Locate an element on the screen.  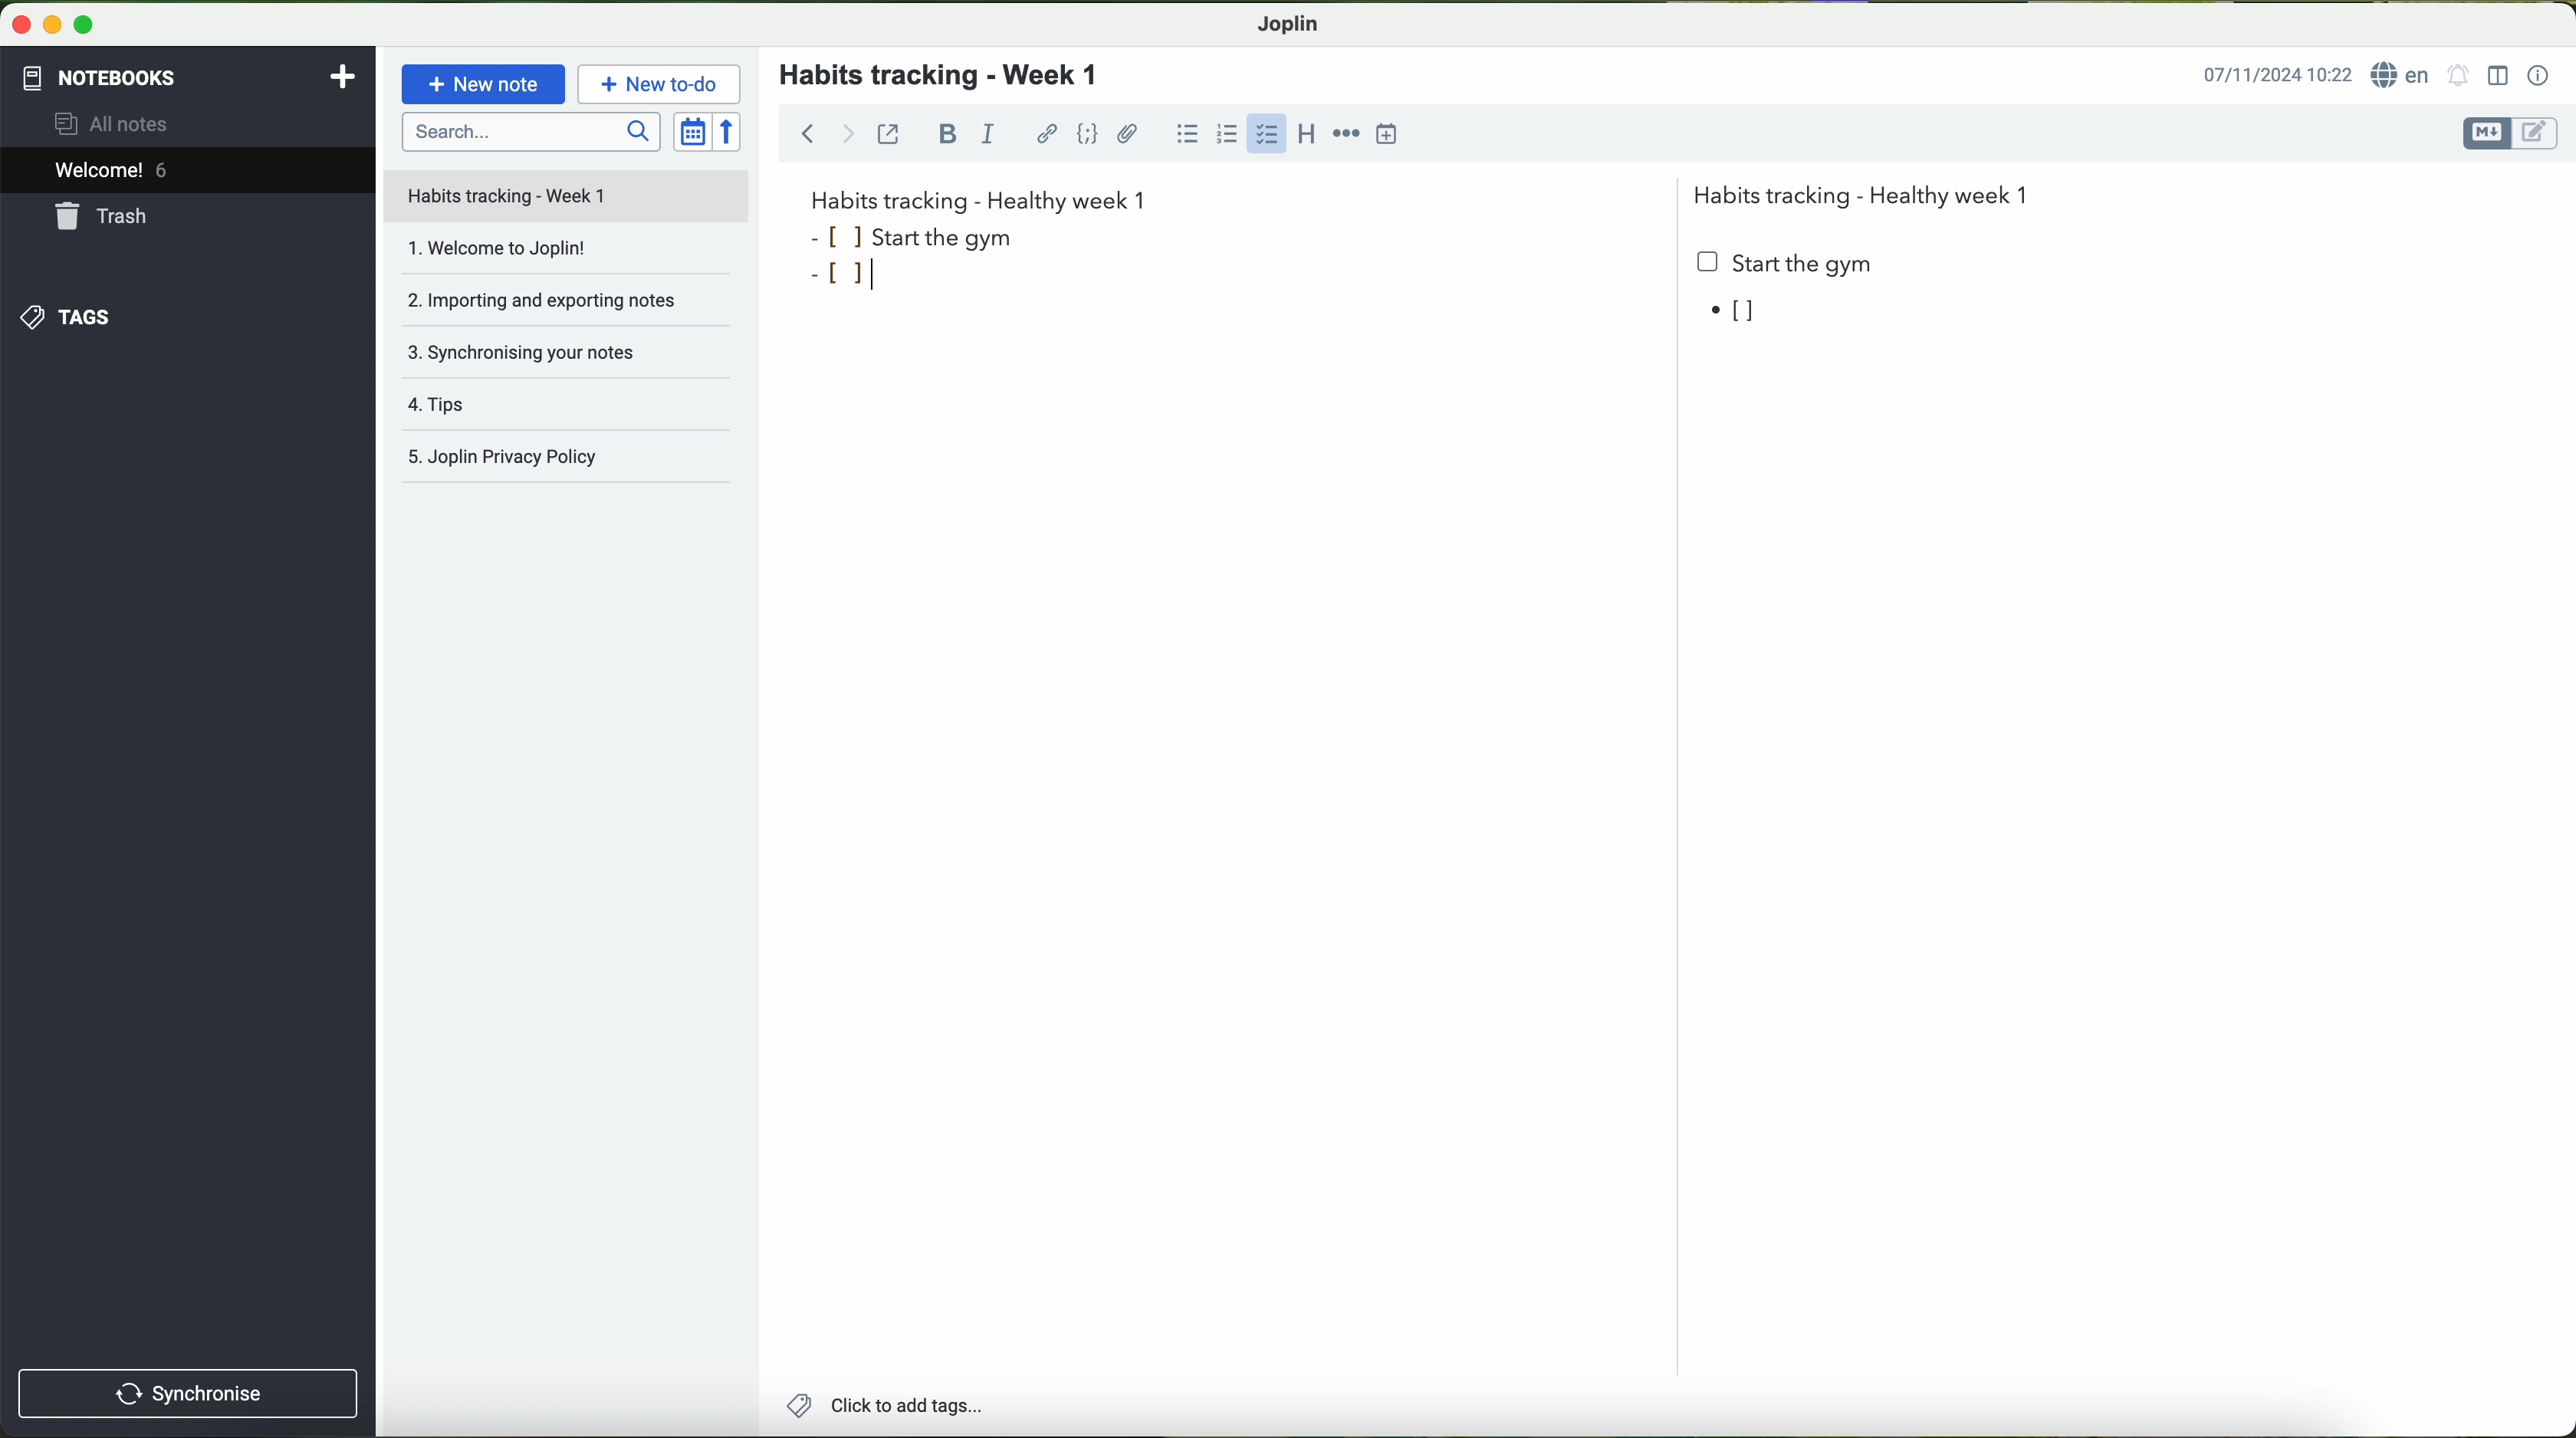
date and hour is located at coordinates (2277, 73).